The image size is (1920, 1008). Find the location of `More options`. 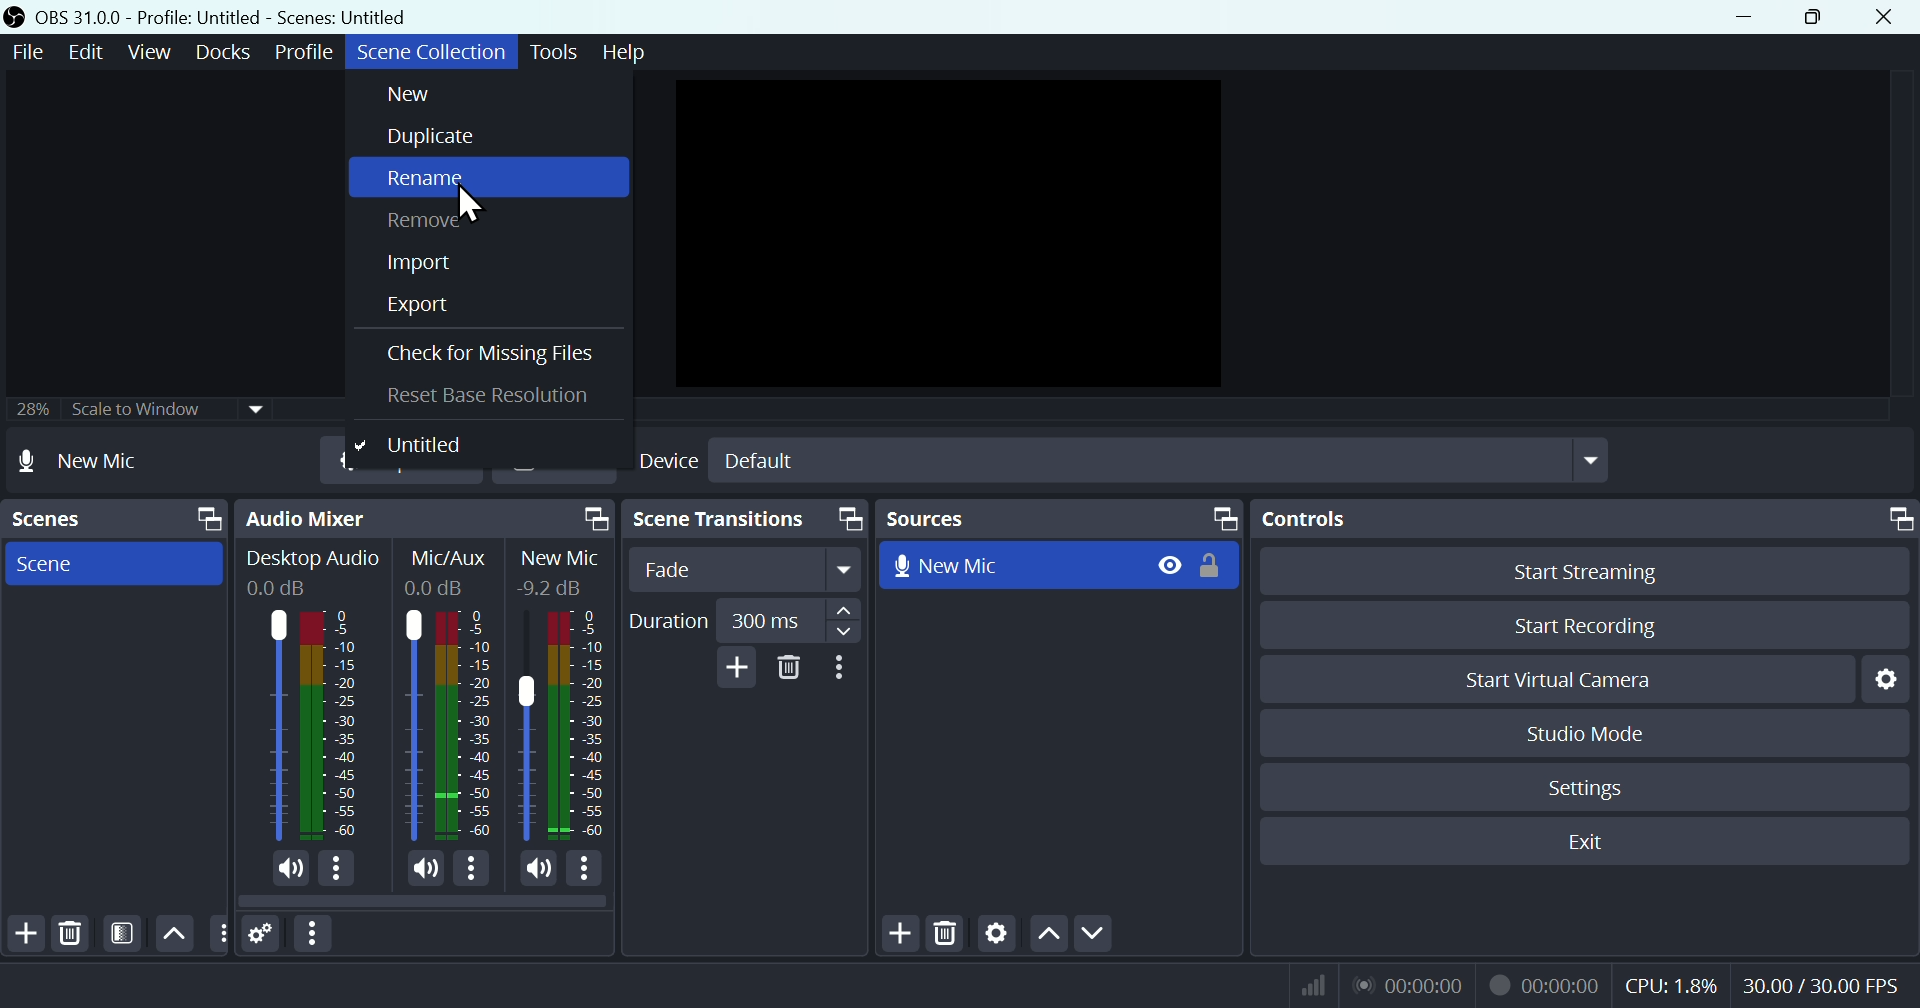

More options is located at coordinates (313, 933).